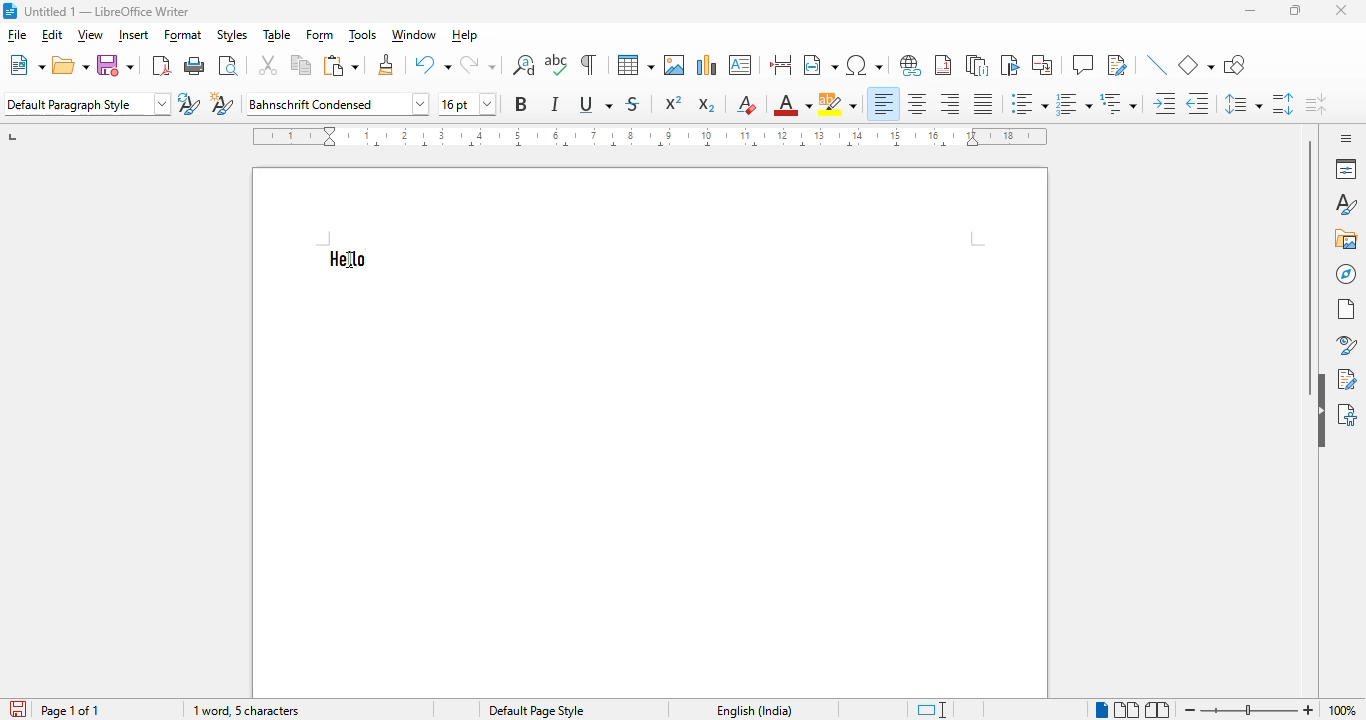 The image size is (1366, 720). Describe the element at coordinates (162, 65) in the screenshot. I see `export directly as PDF` at that location.